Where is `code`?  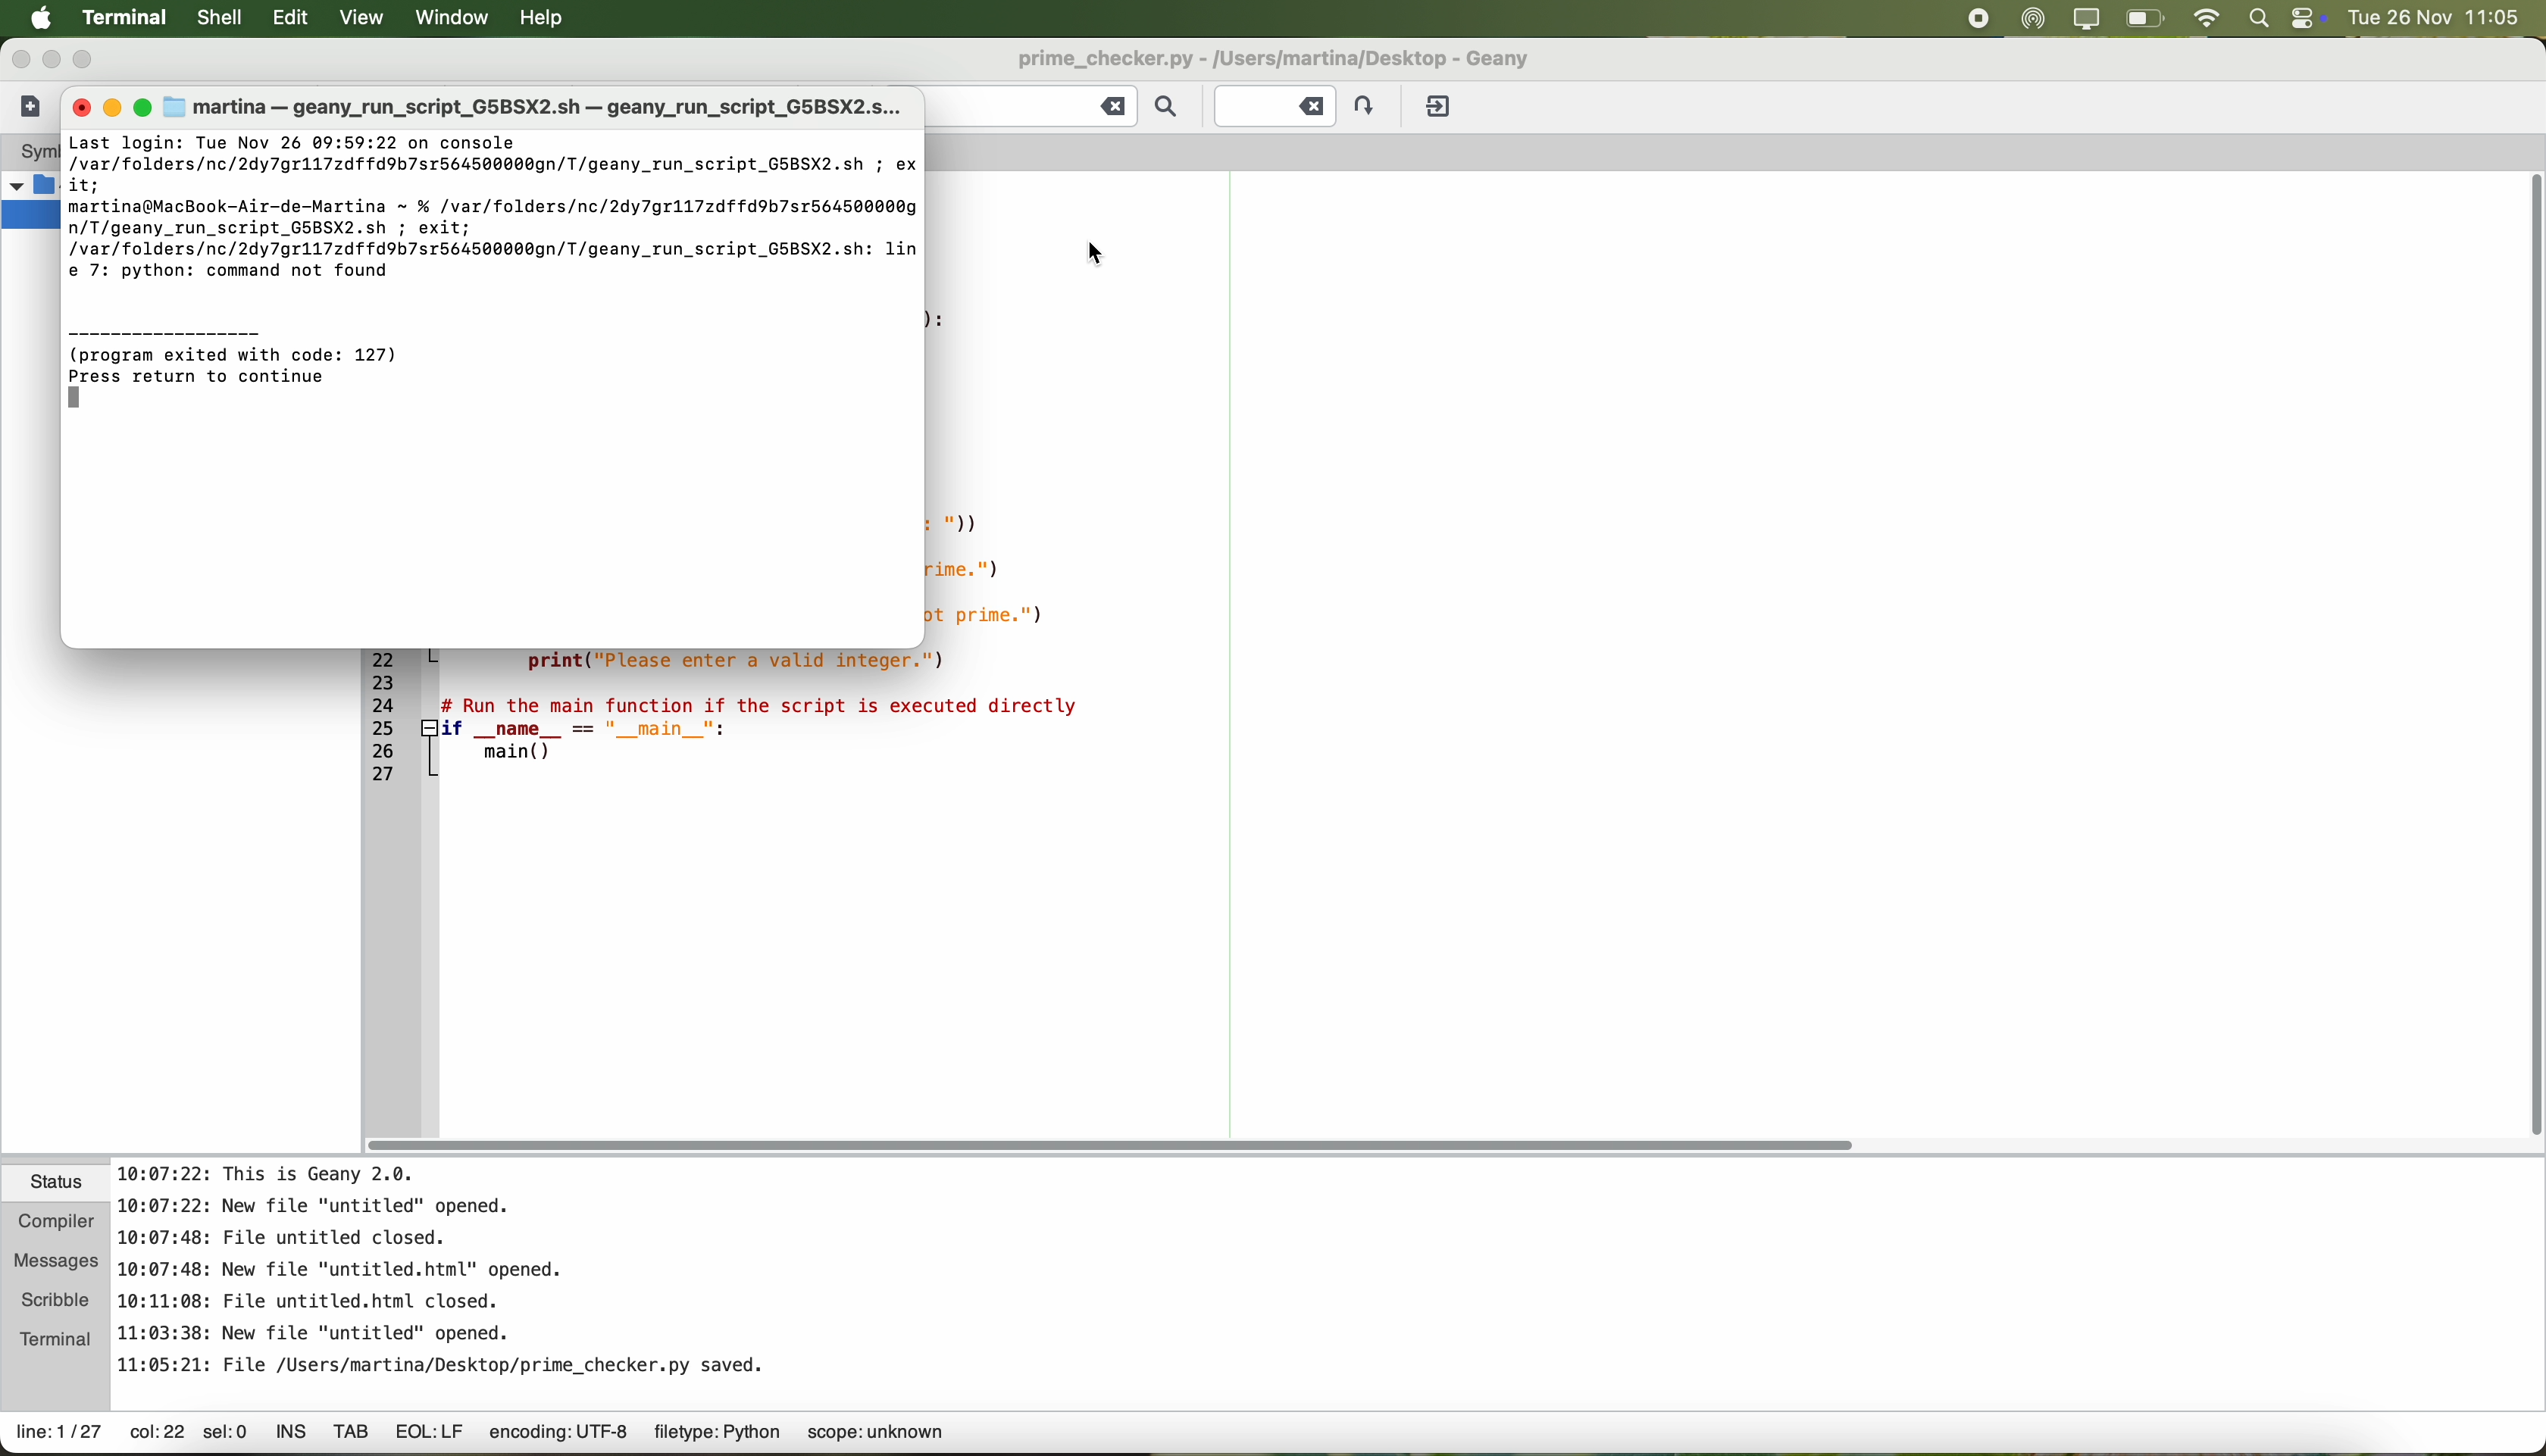 code is located at coordinates (988, 566).